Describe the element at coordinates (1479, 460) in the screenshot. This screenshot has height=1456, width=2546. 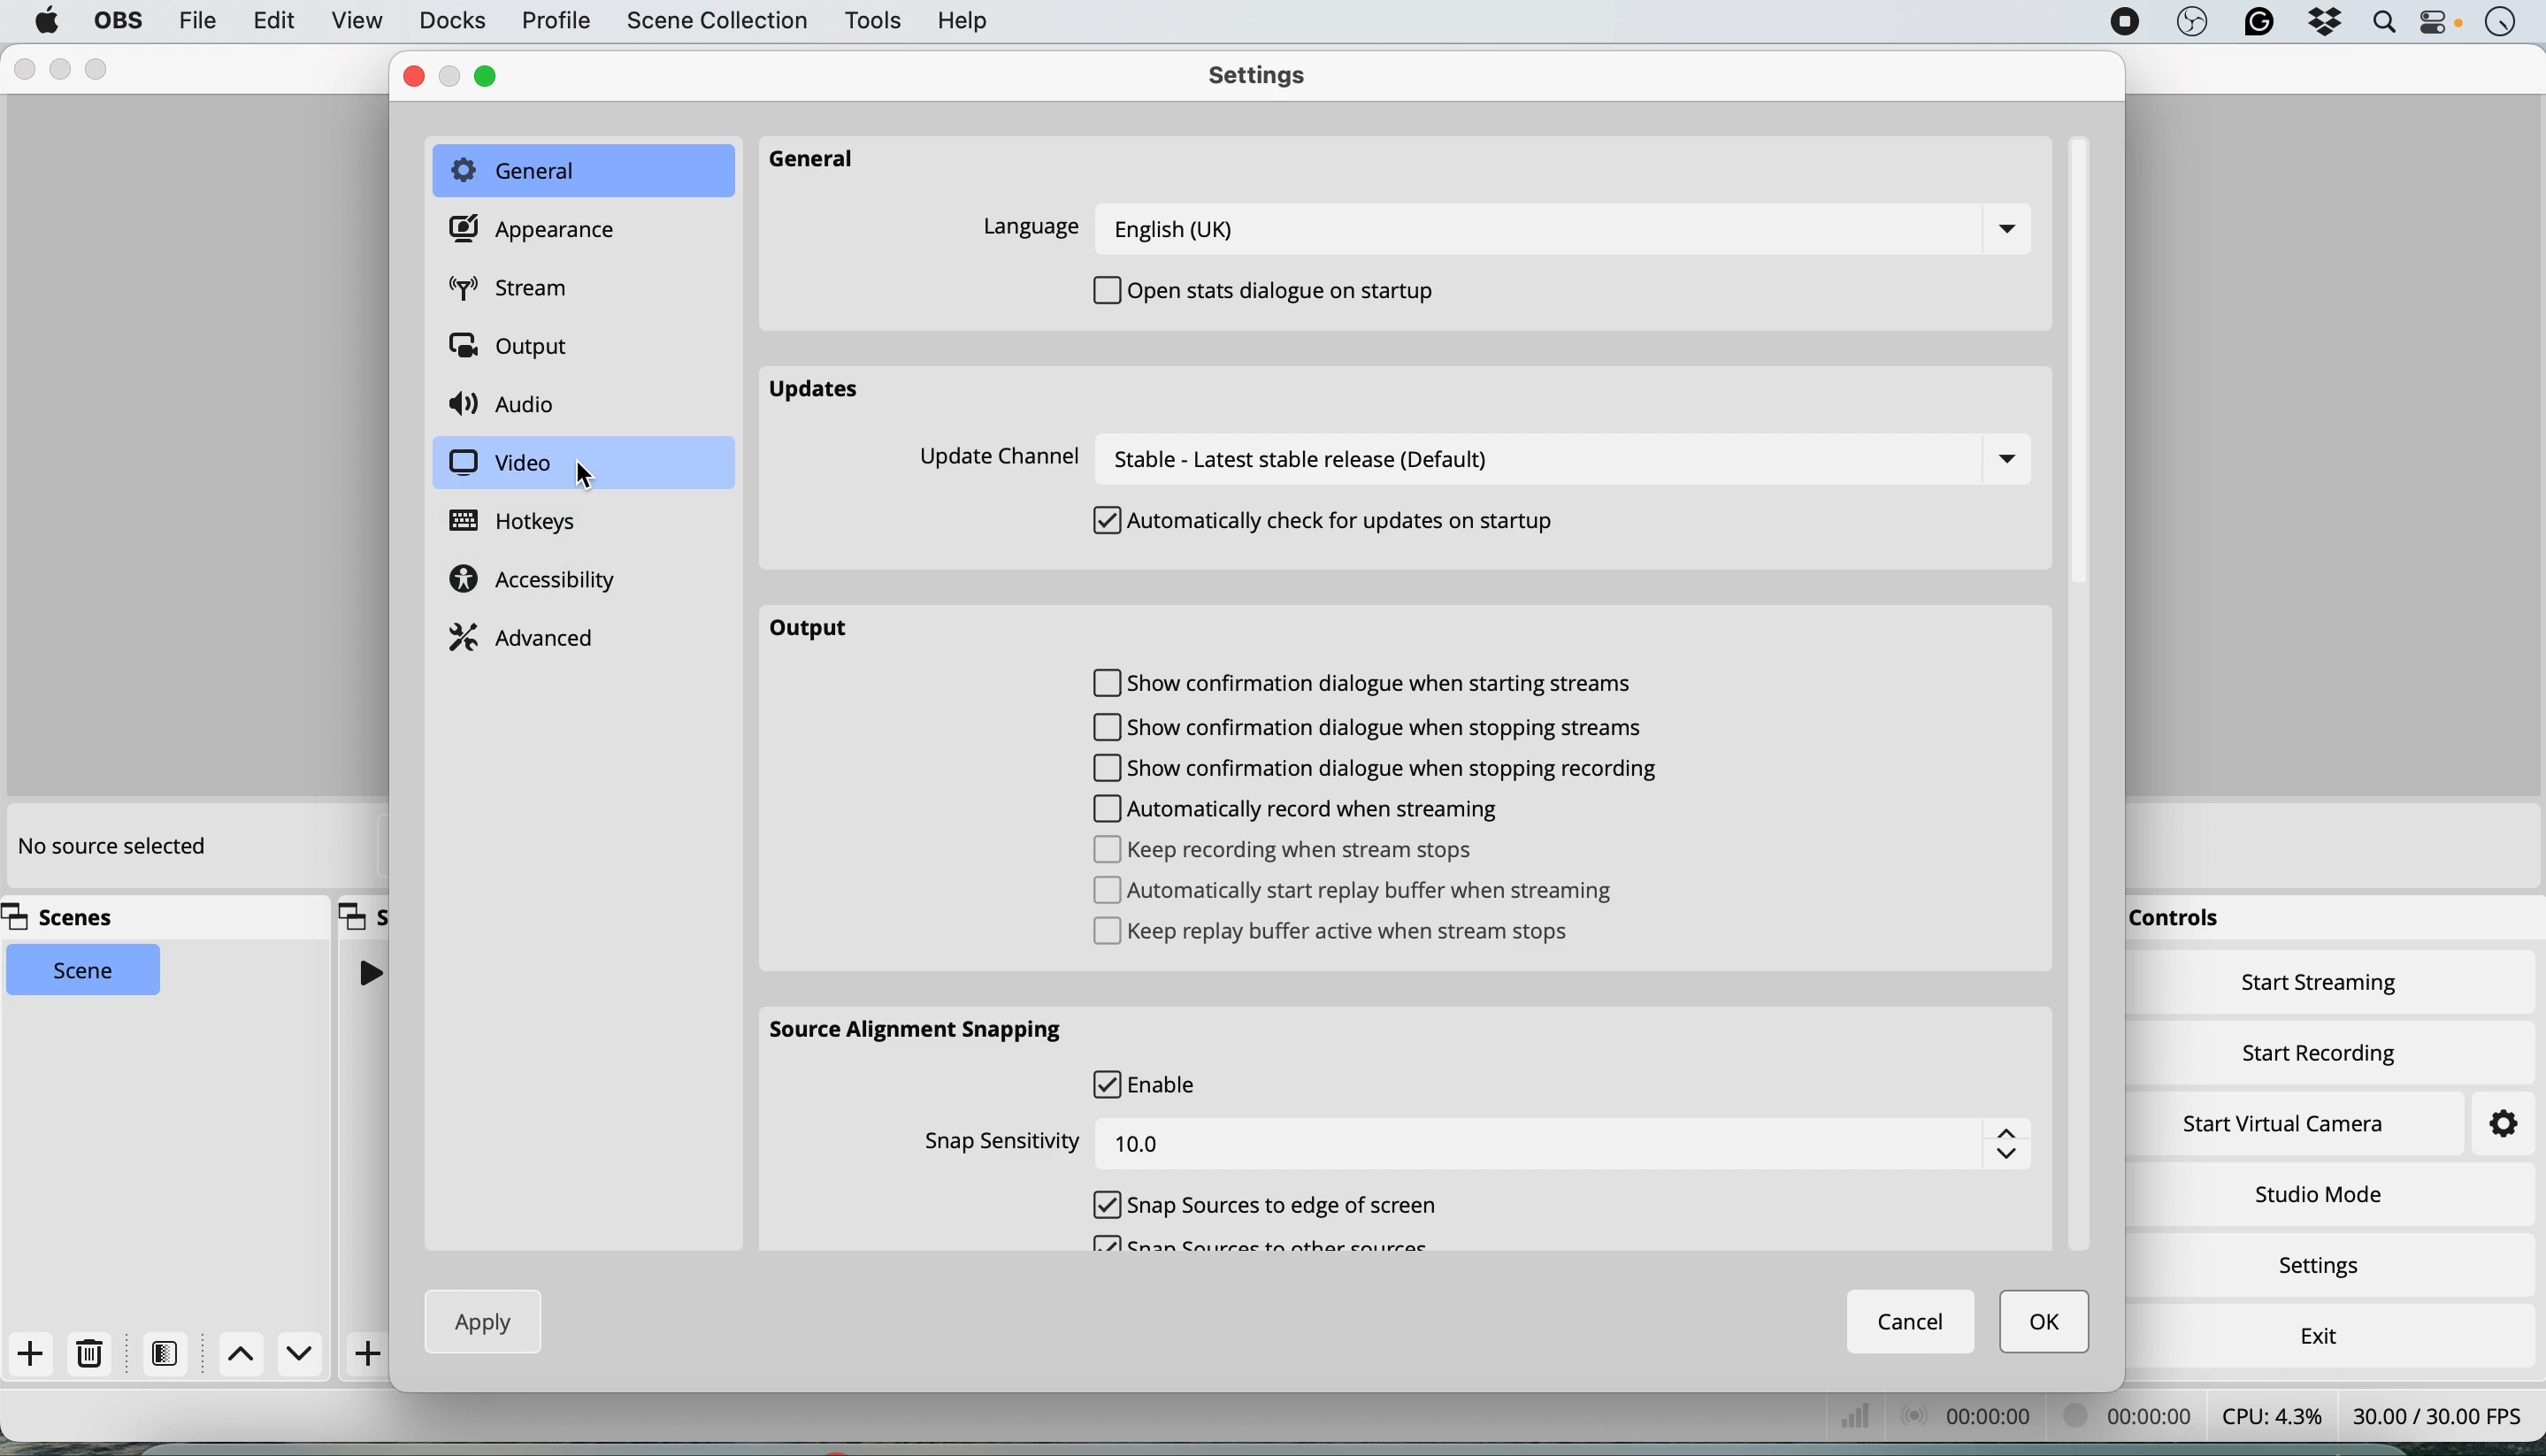
I see `update channel` at that location.